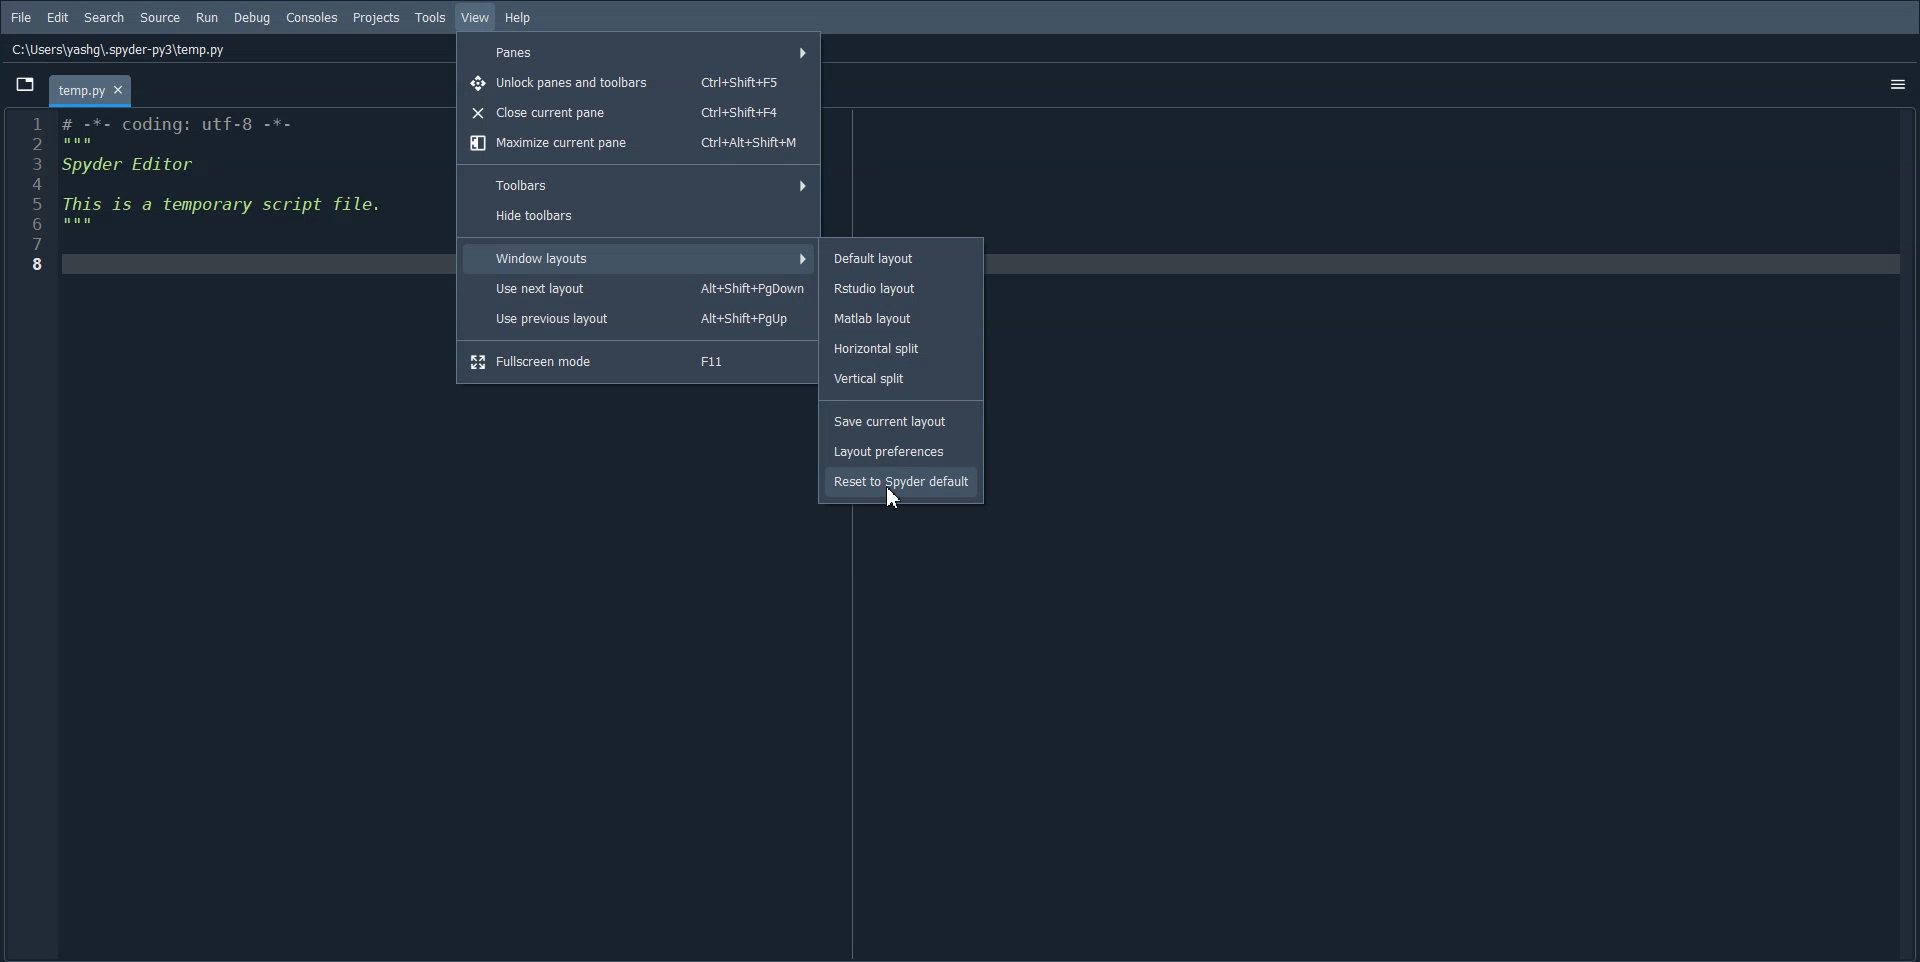 The width and height of the screenshot is (1920, 962). I want to click on tab - temp.py, so click(89, 91).